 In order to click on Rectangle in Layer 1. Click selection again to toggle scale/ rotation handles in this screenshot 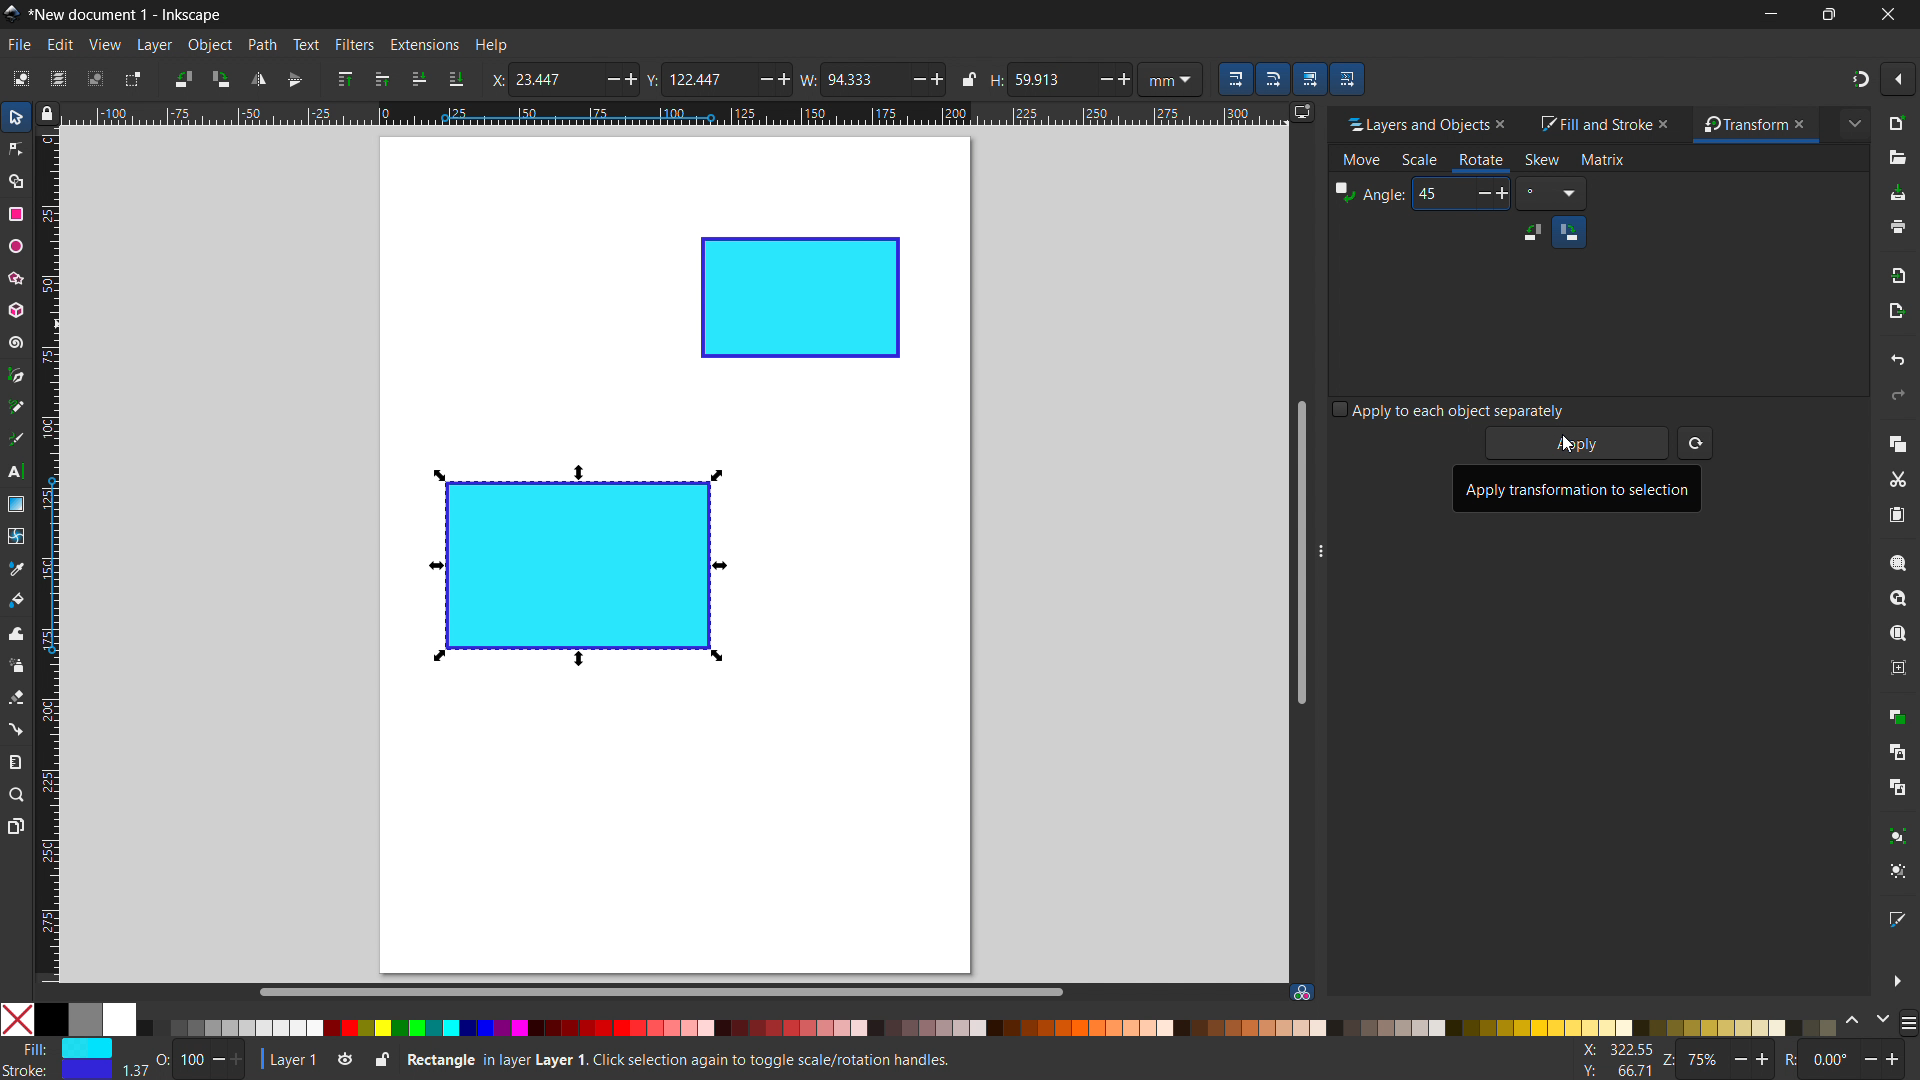, I will do `click(683, 1058)`.